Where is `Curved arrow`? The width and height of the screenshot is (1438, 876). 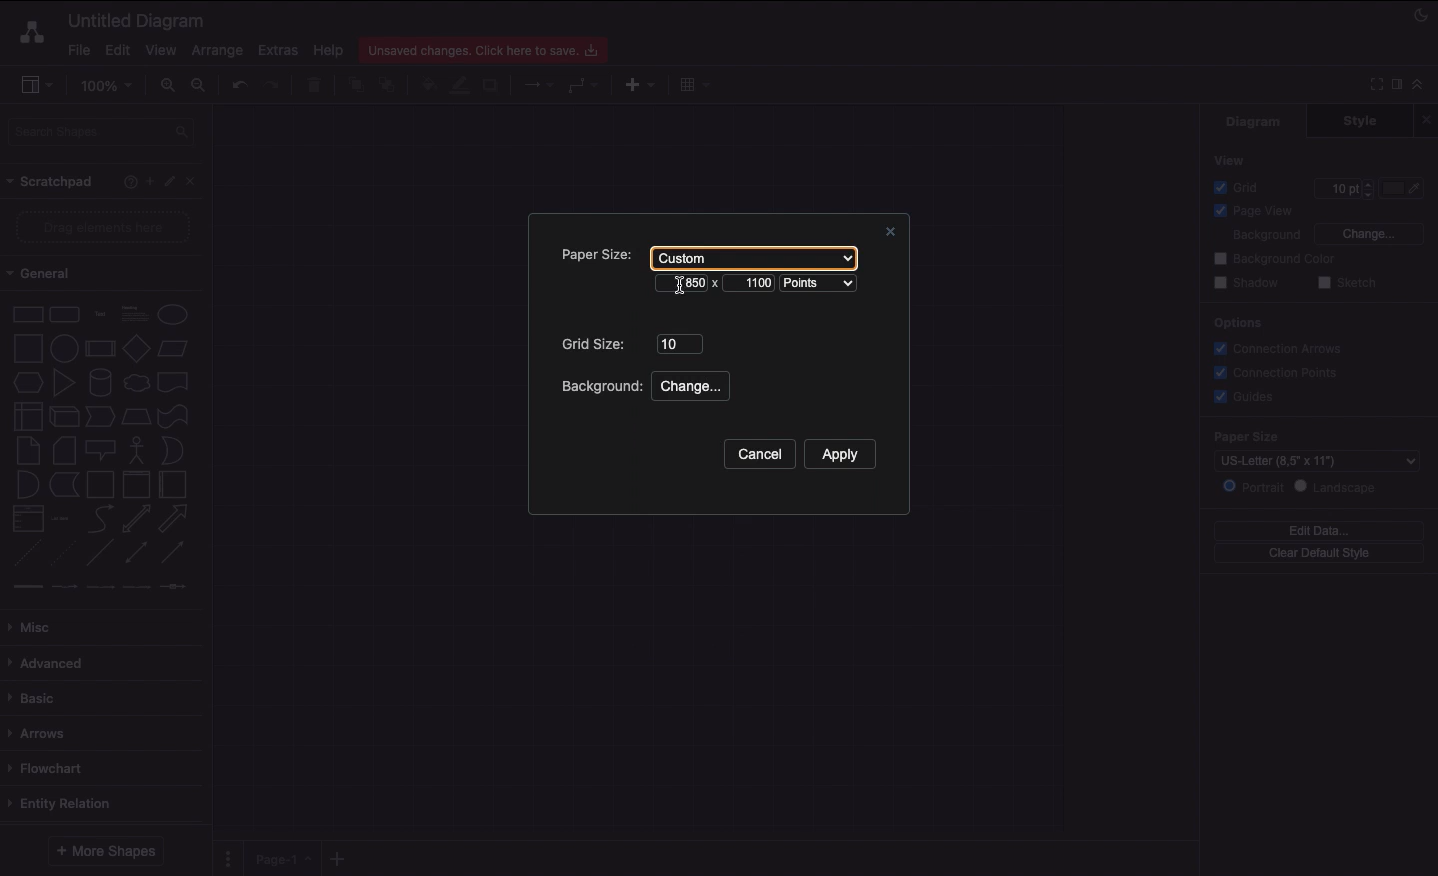 Curved arrow is located at coordinates (100, 517).